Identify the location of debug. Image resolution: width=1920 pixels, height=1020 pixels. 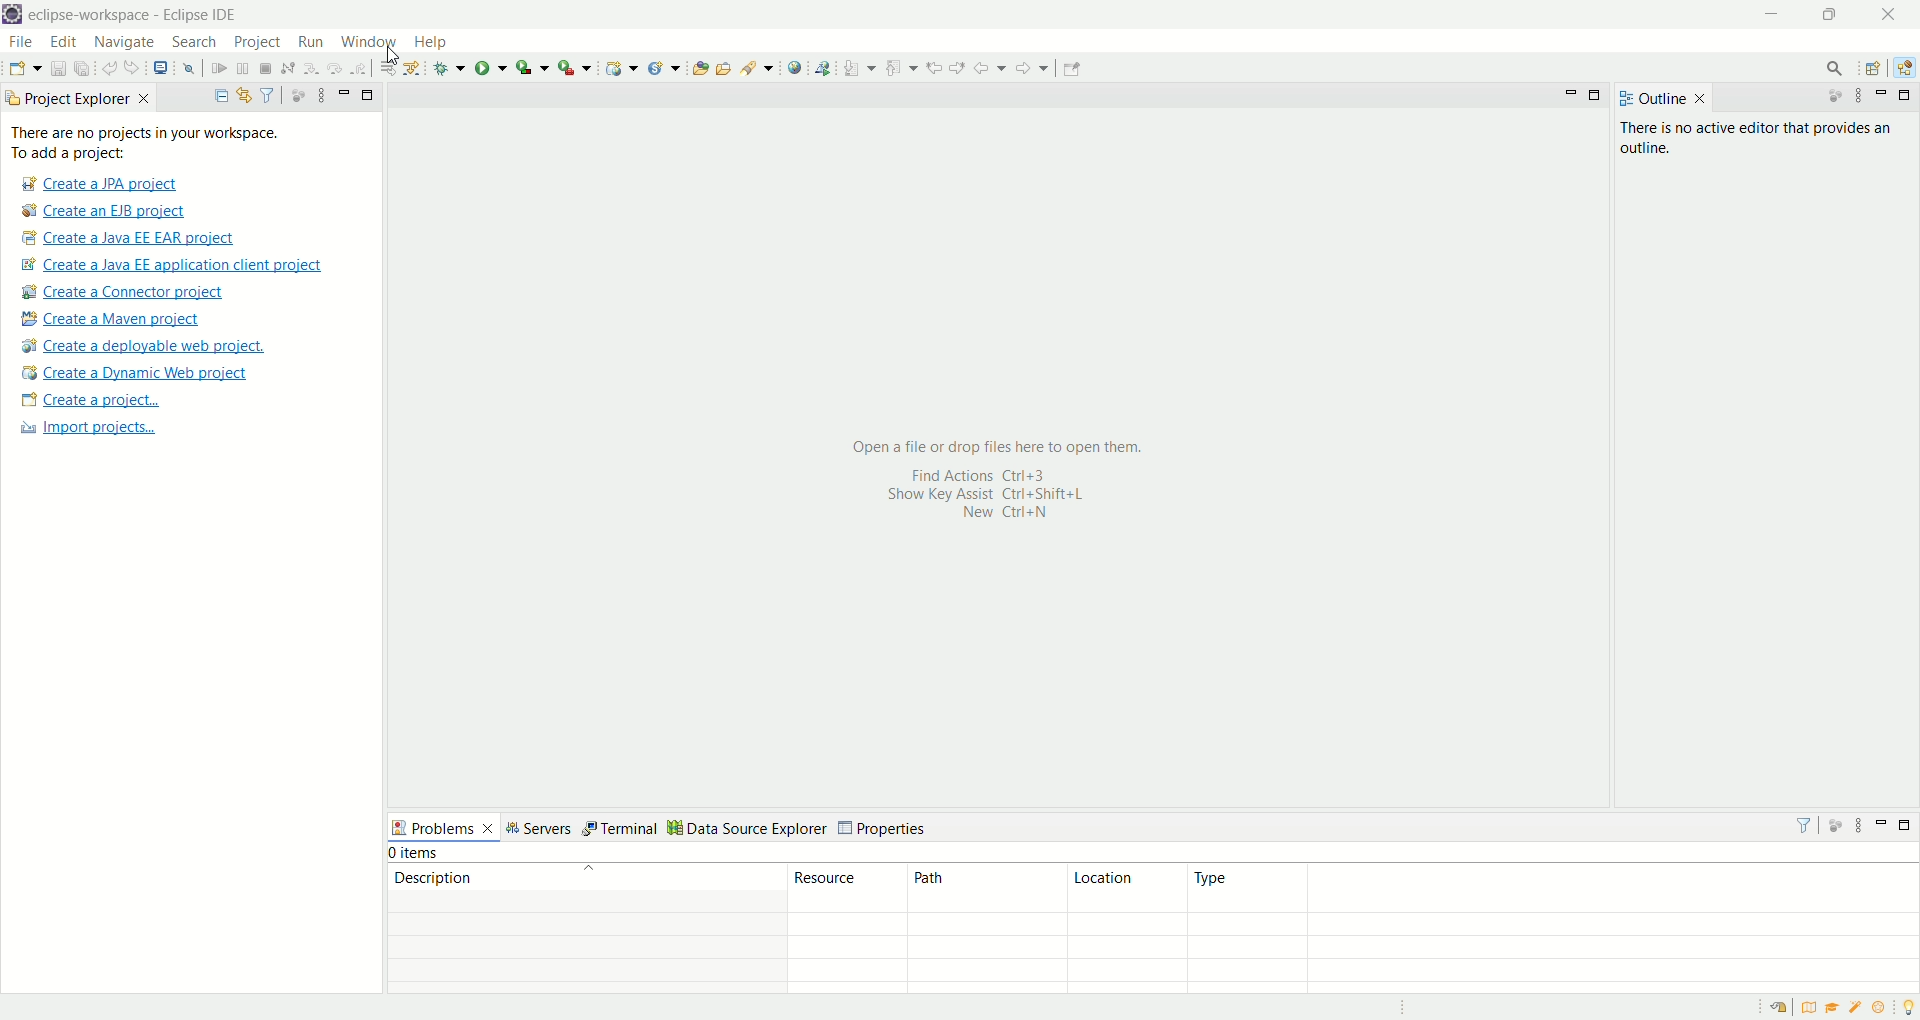
(448, 67).